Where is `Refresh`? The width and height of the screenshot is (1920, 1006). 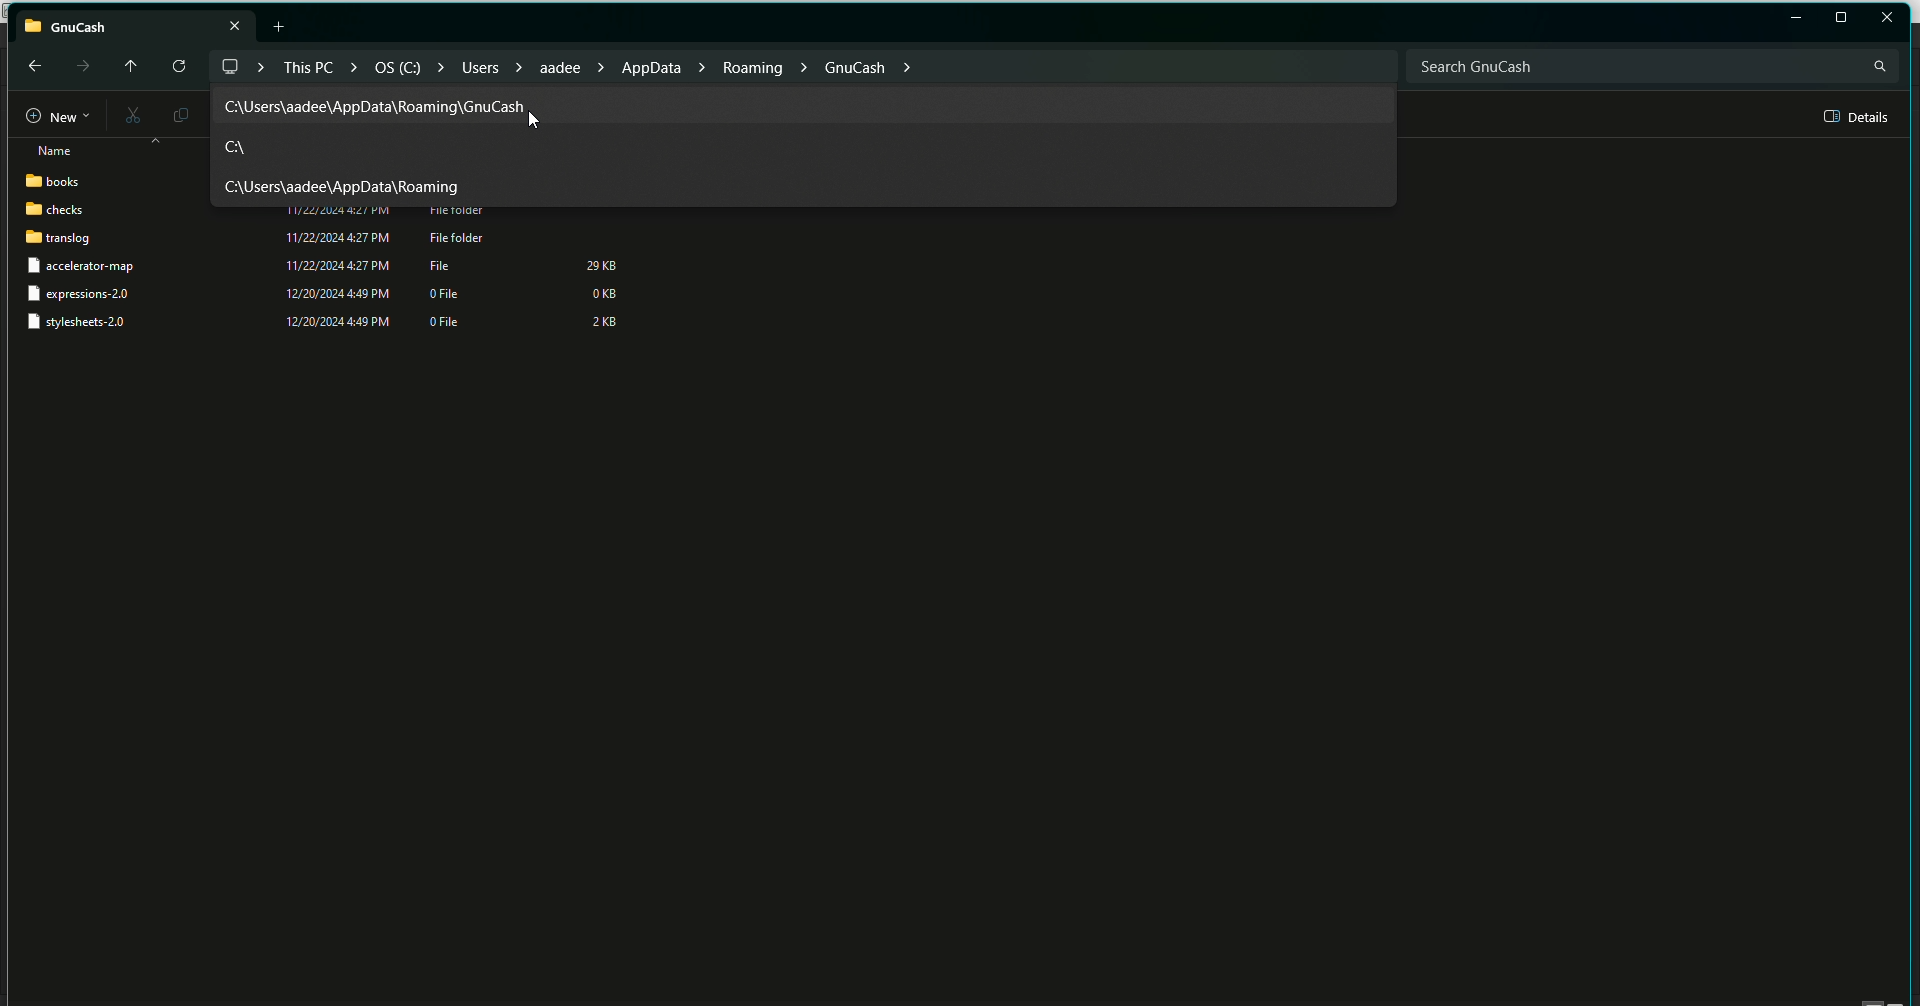
Refresh is located at coordinates (177, 67).